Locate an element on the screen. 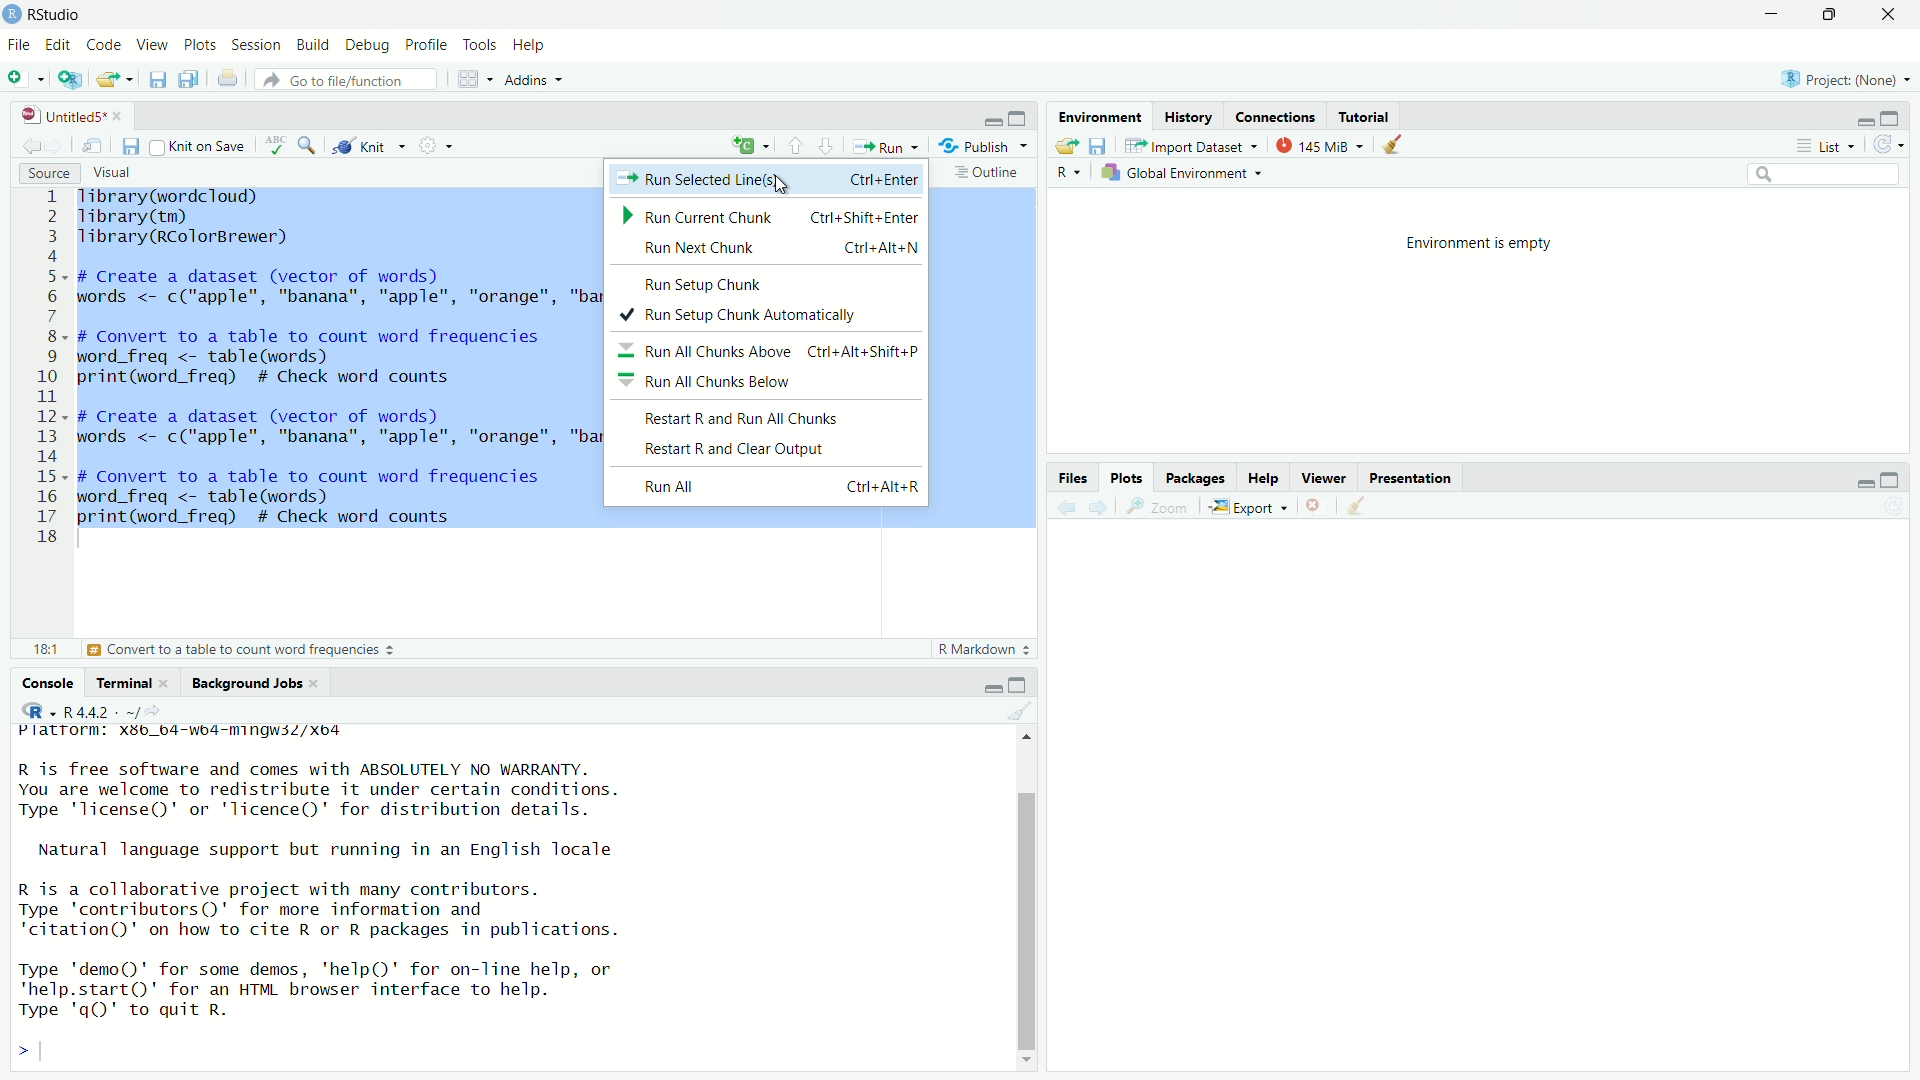 The image size is (1920, 1080). minimize is located at coordinates (993, 121).